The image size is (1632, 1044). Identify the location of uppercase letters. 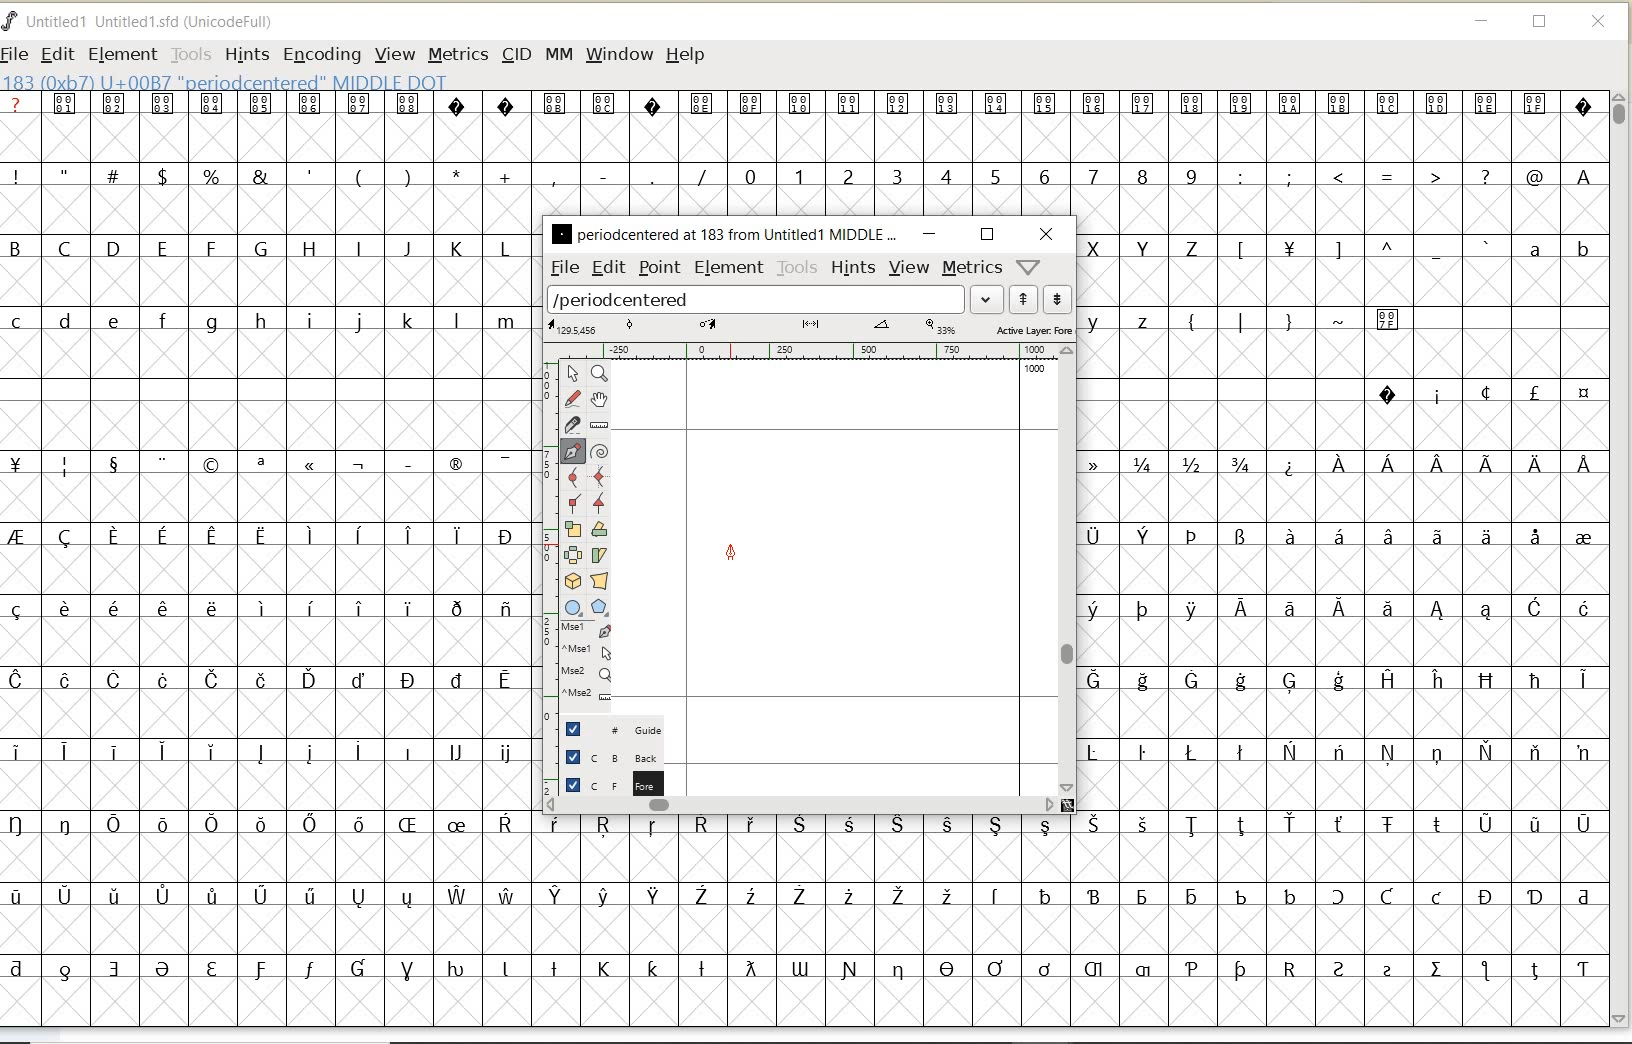
(1147, 247).